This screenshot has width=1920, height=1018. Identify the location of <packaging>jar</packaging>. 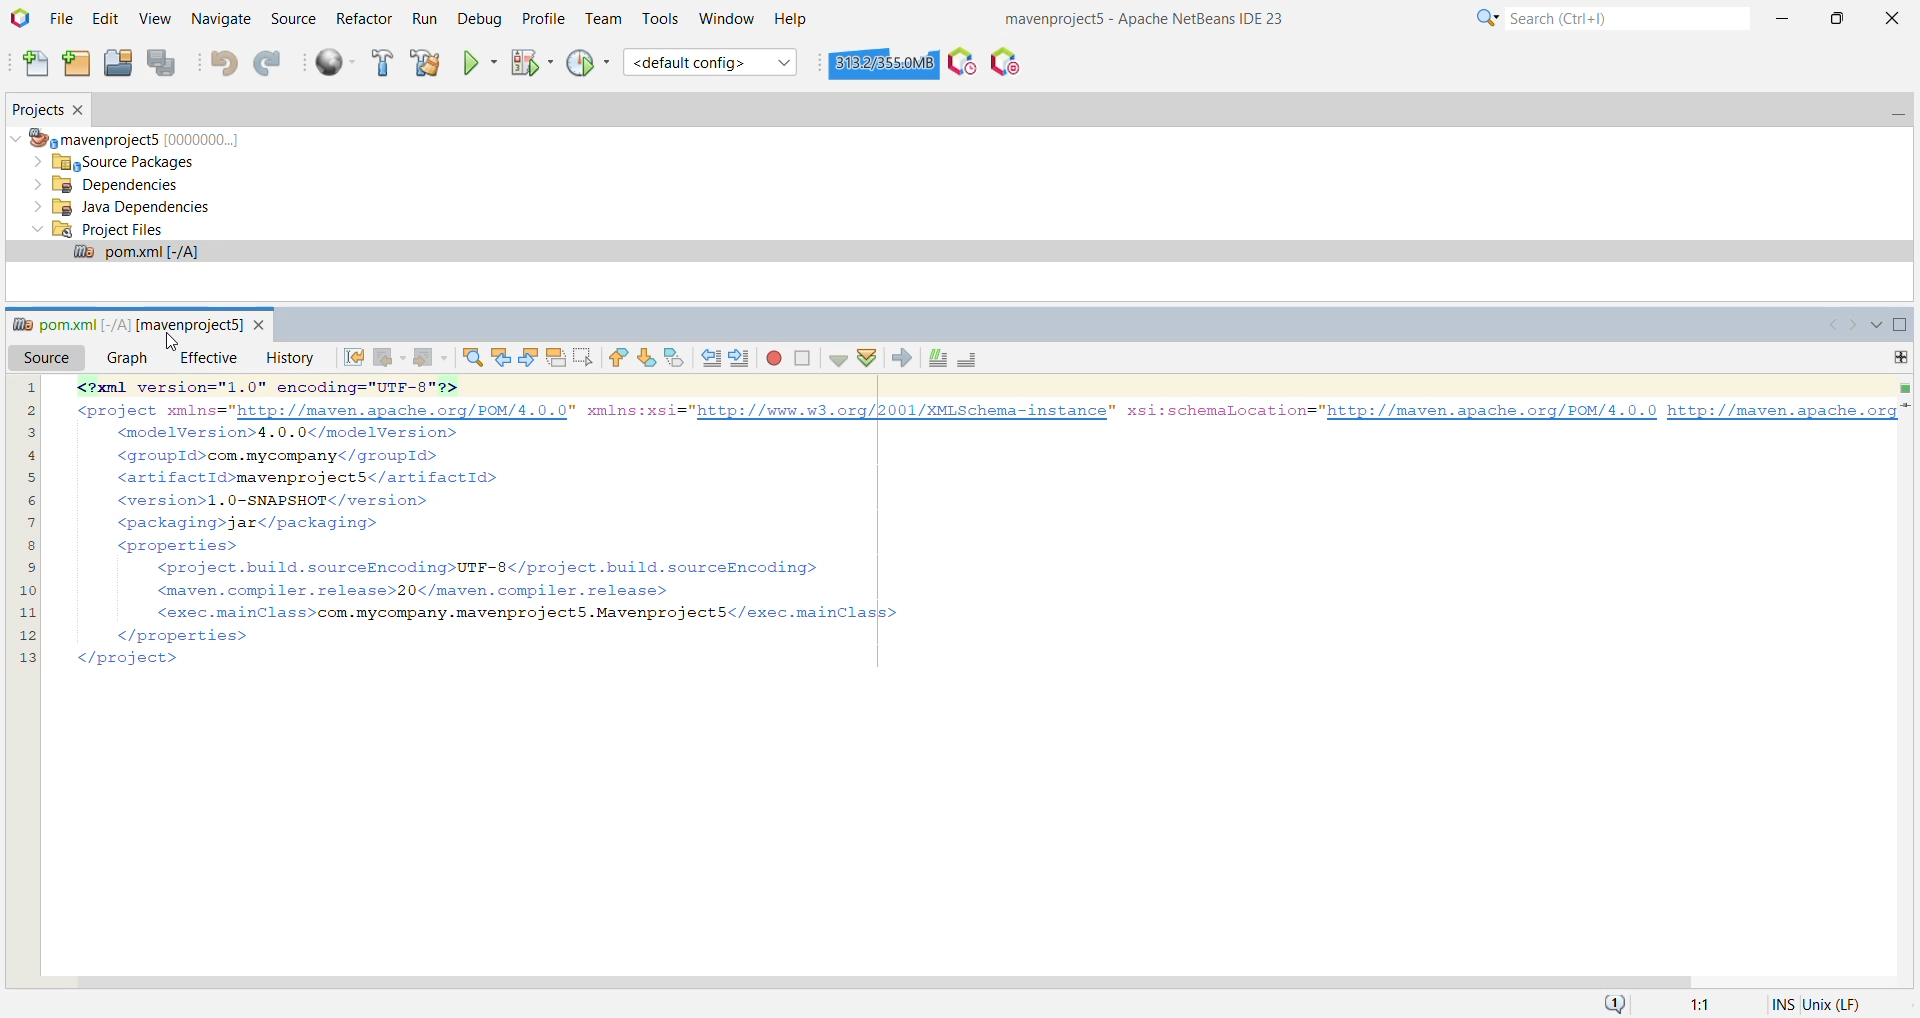
(256, 525).